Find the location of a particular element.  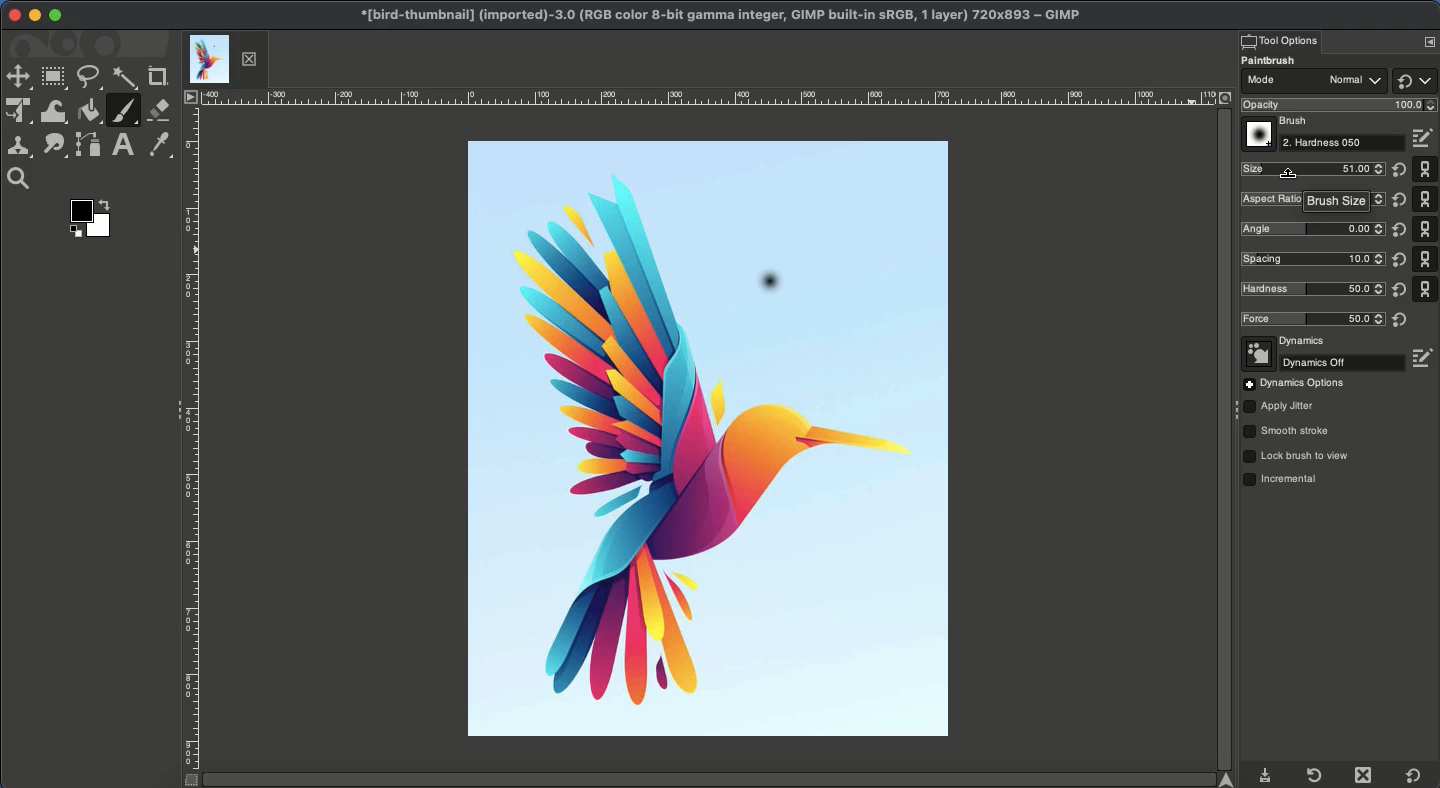

Freeform selector is located at coordinates (90, 78).